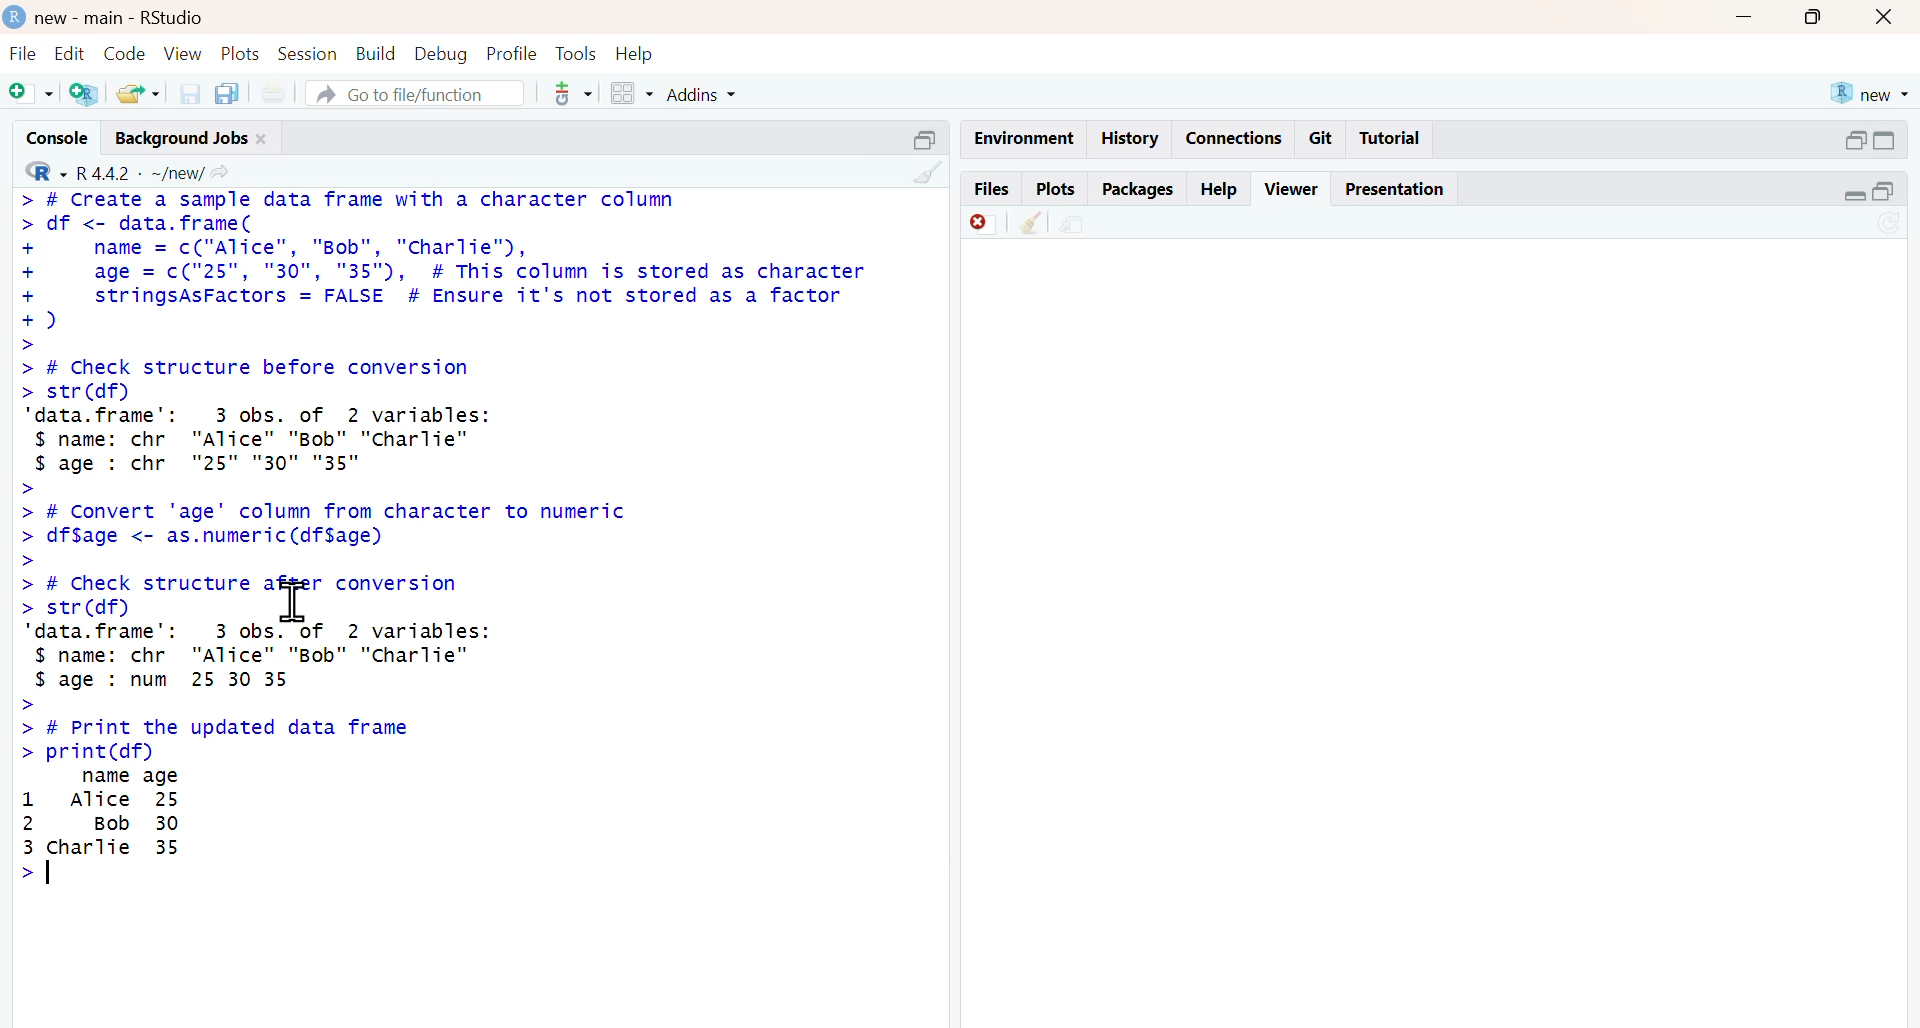  Describe the element at coordinates (240, 54) in the screenshot. I see `plots` at that location.